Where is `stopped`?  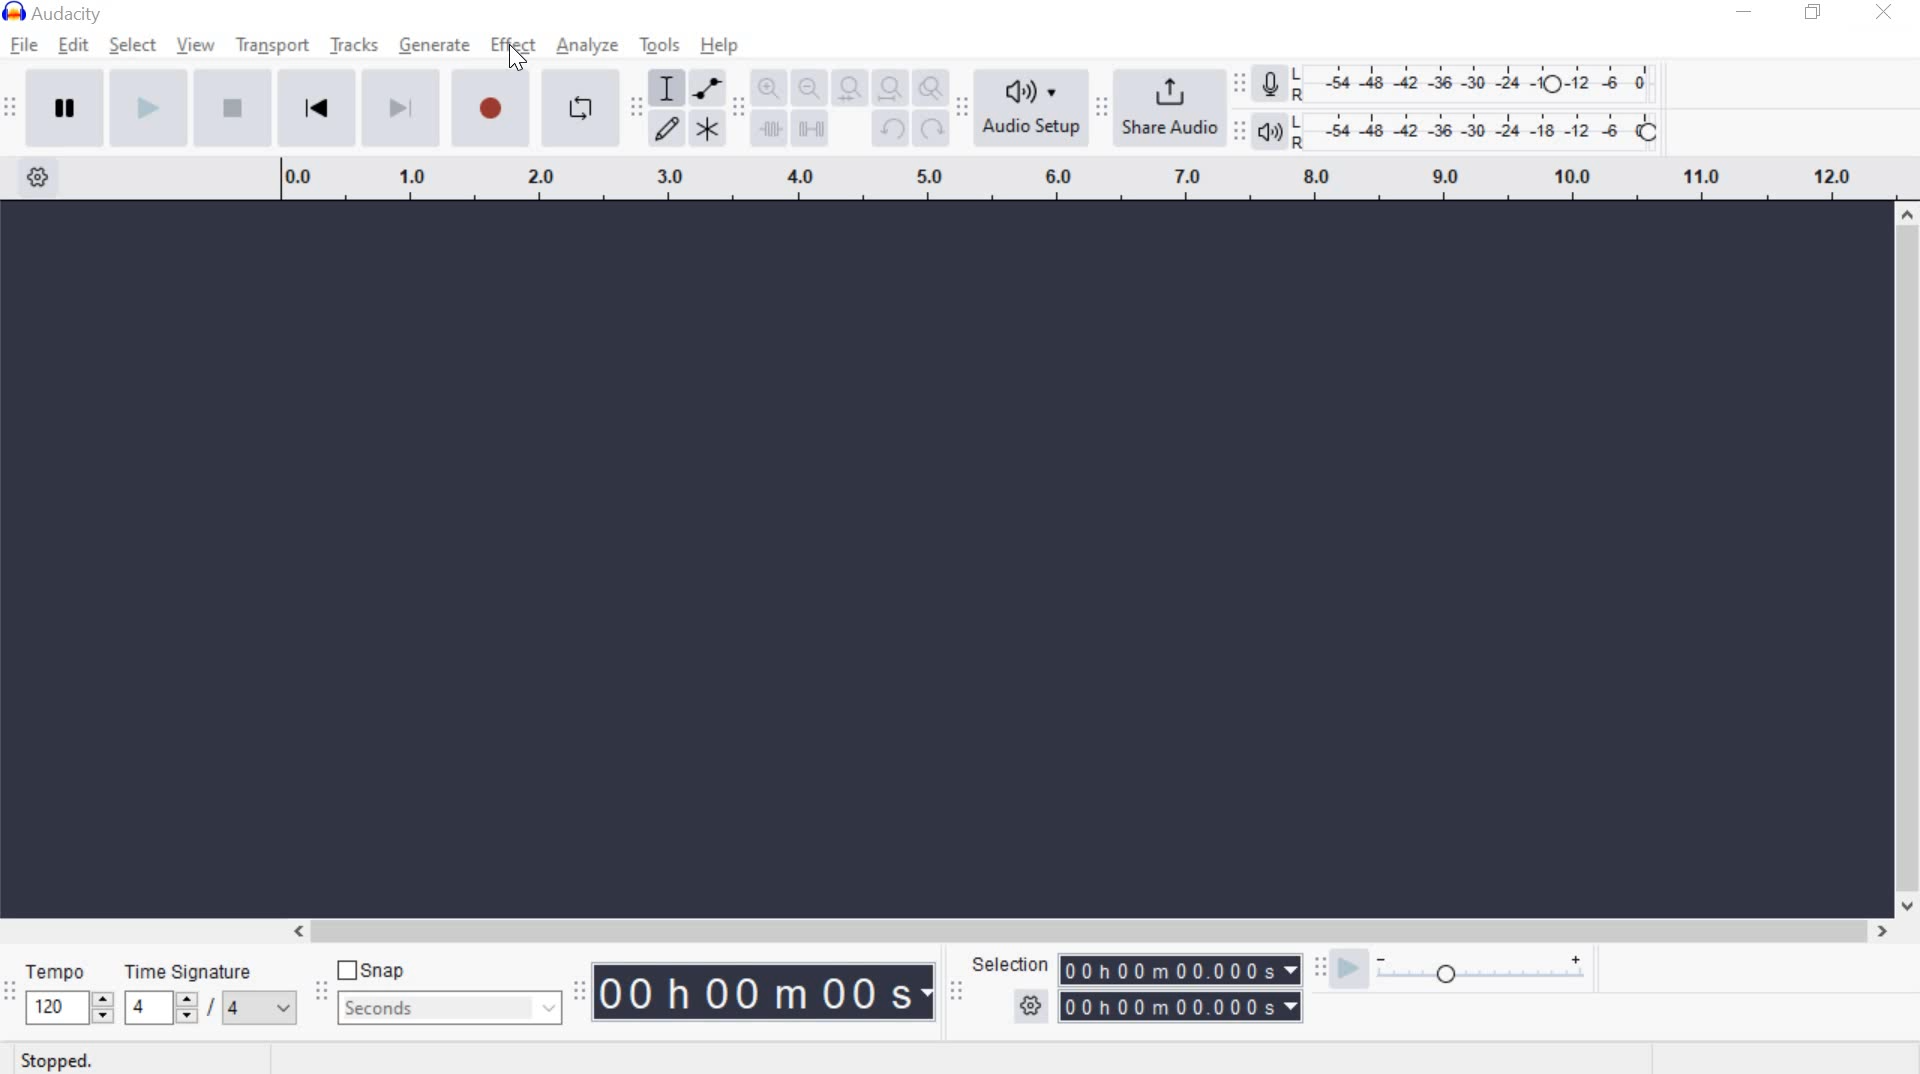
stopped is located at coordinates (61, 1059).